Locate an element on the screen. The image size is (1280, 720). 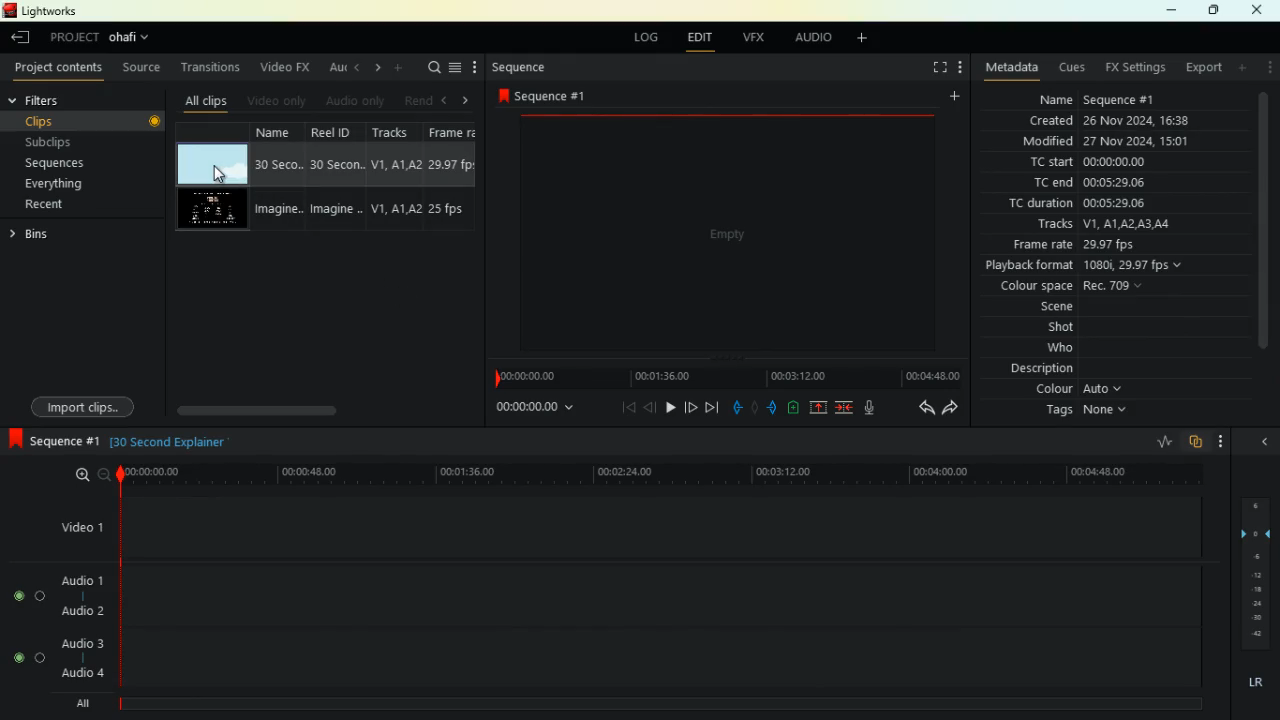
menu is located at coordinates (456, 69).